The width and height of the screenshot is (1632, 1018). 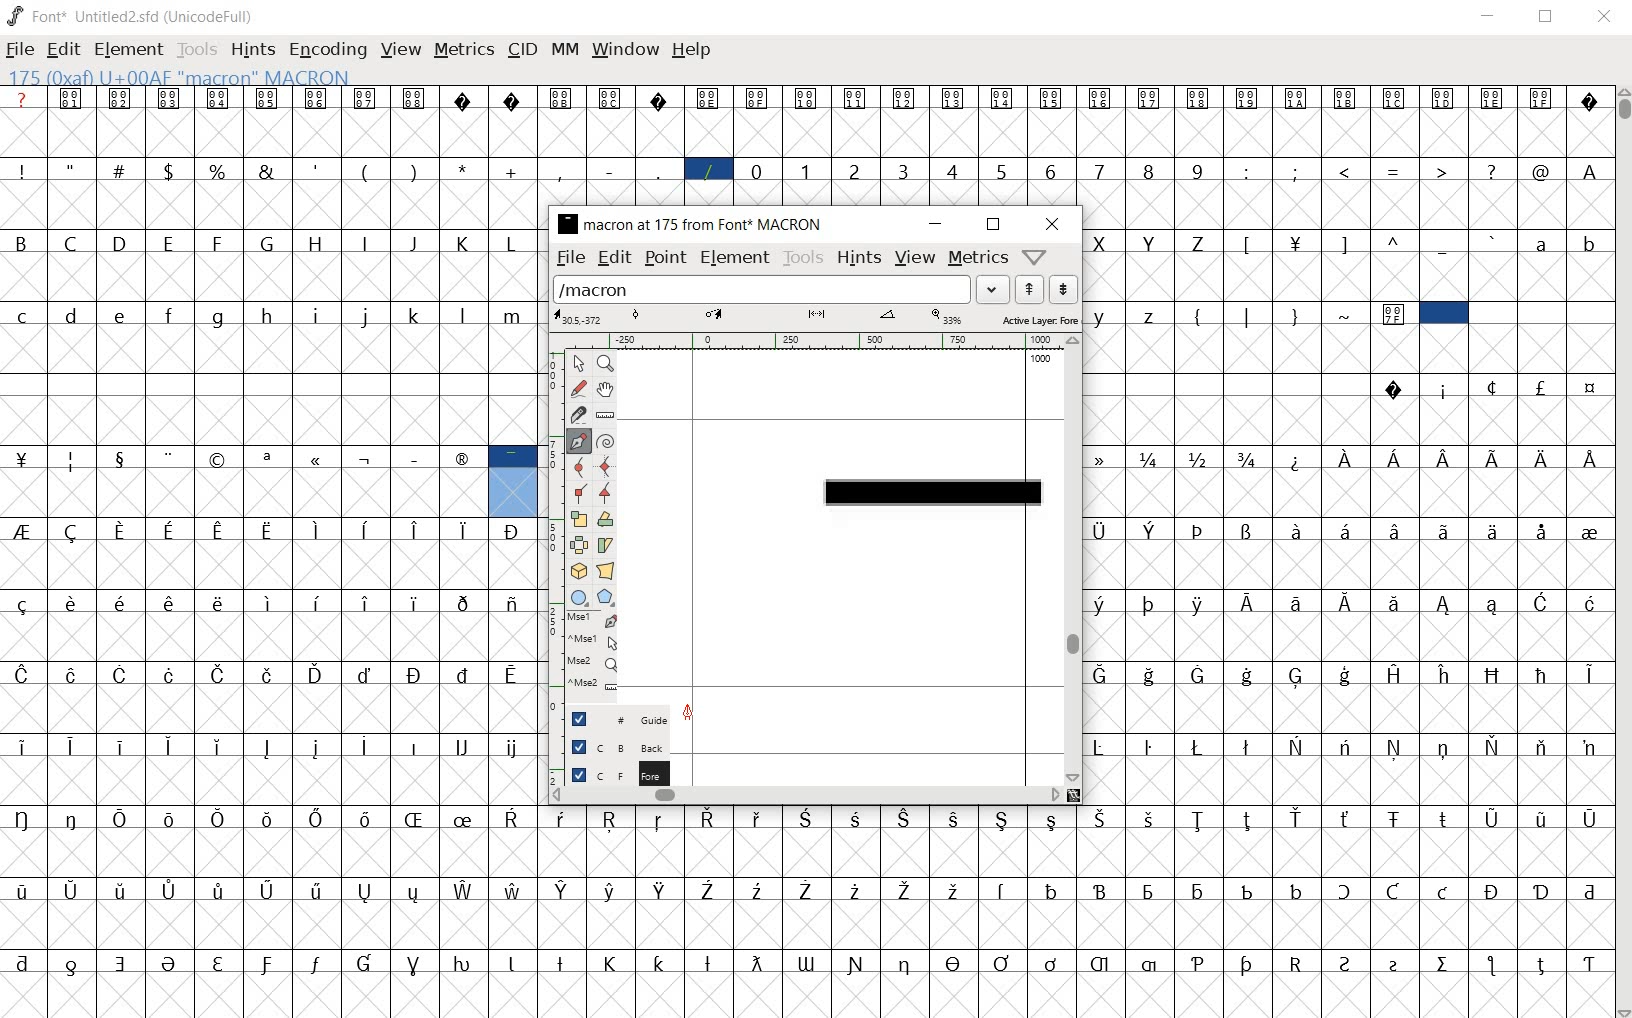 What do you see at coordinates (759, 818) in the screenshot?
I see `Symbol` at bounding box center [759, 818].